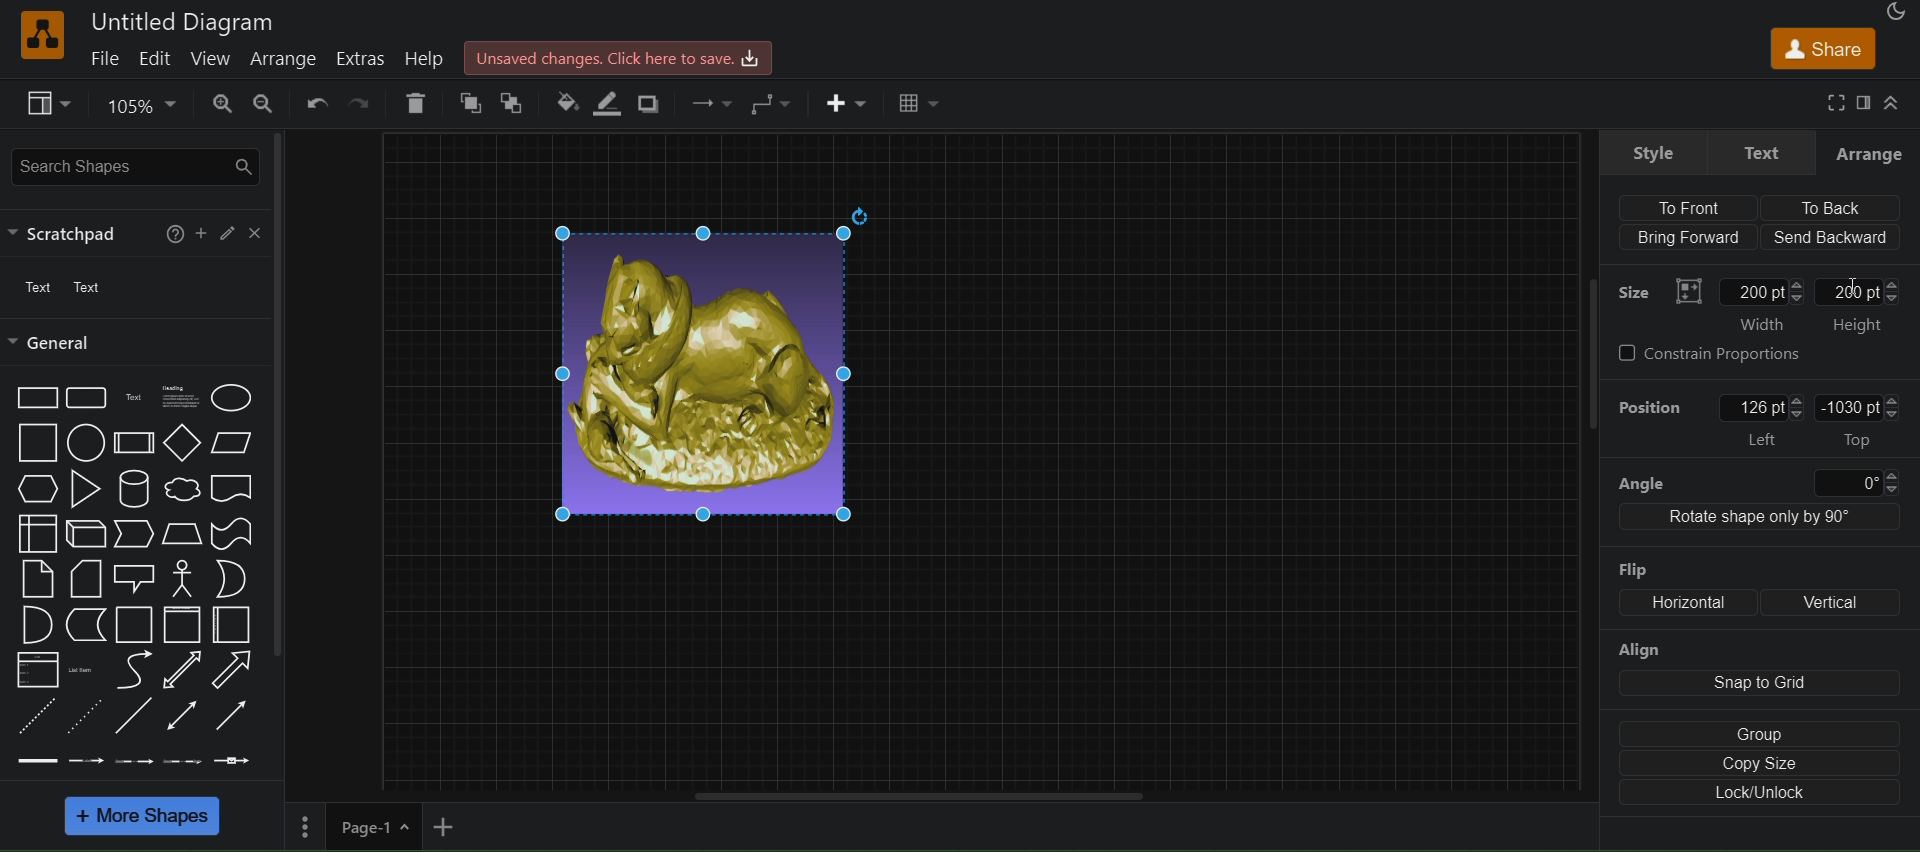  Describe the element at coordinates (1832, 237) in the screenshot. I see `Send backward (align)` at that location.